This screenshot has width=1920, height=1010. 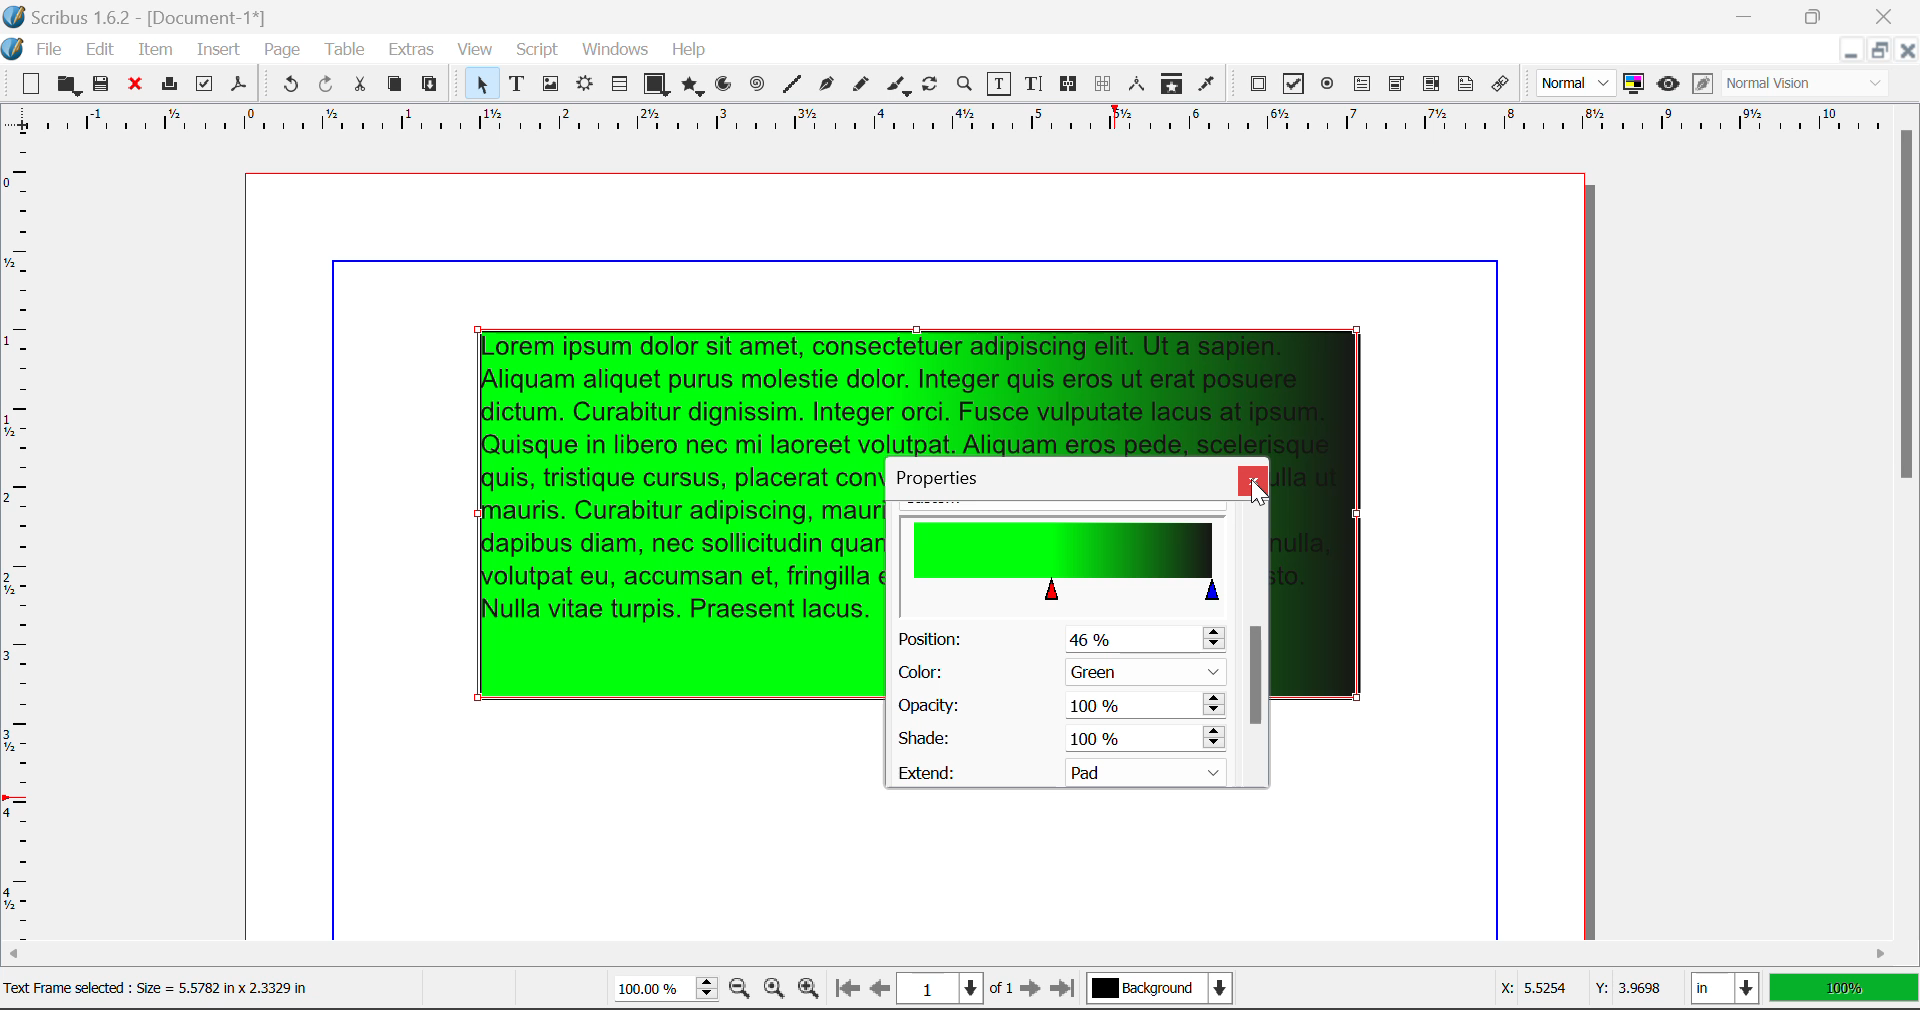 I want to click on Delink Frames, so click(x=1104, y=84).